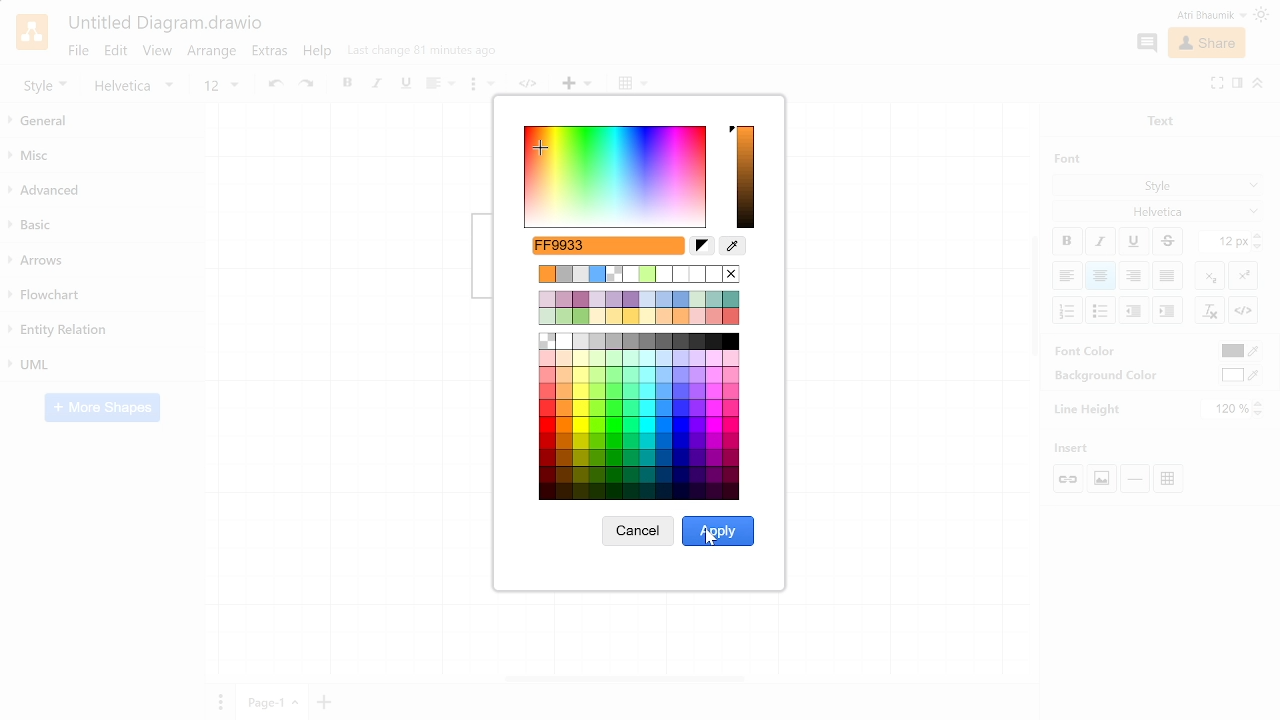 The width and height of the screenshot is (1280, 720). What do you see at coordinates (405, 84) in the screenshot?
I see `underline` at bounding box center [405, 84].